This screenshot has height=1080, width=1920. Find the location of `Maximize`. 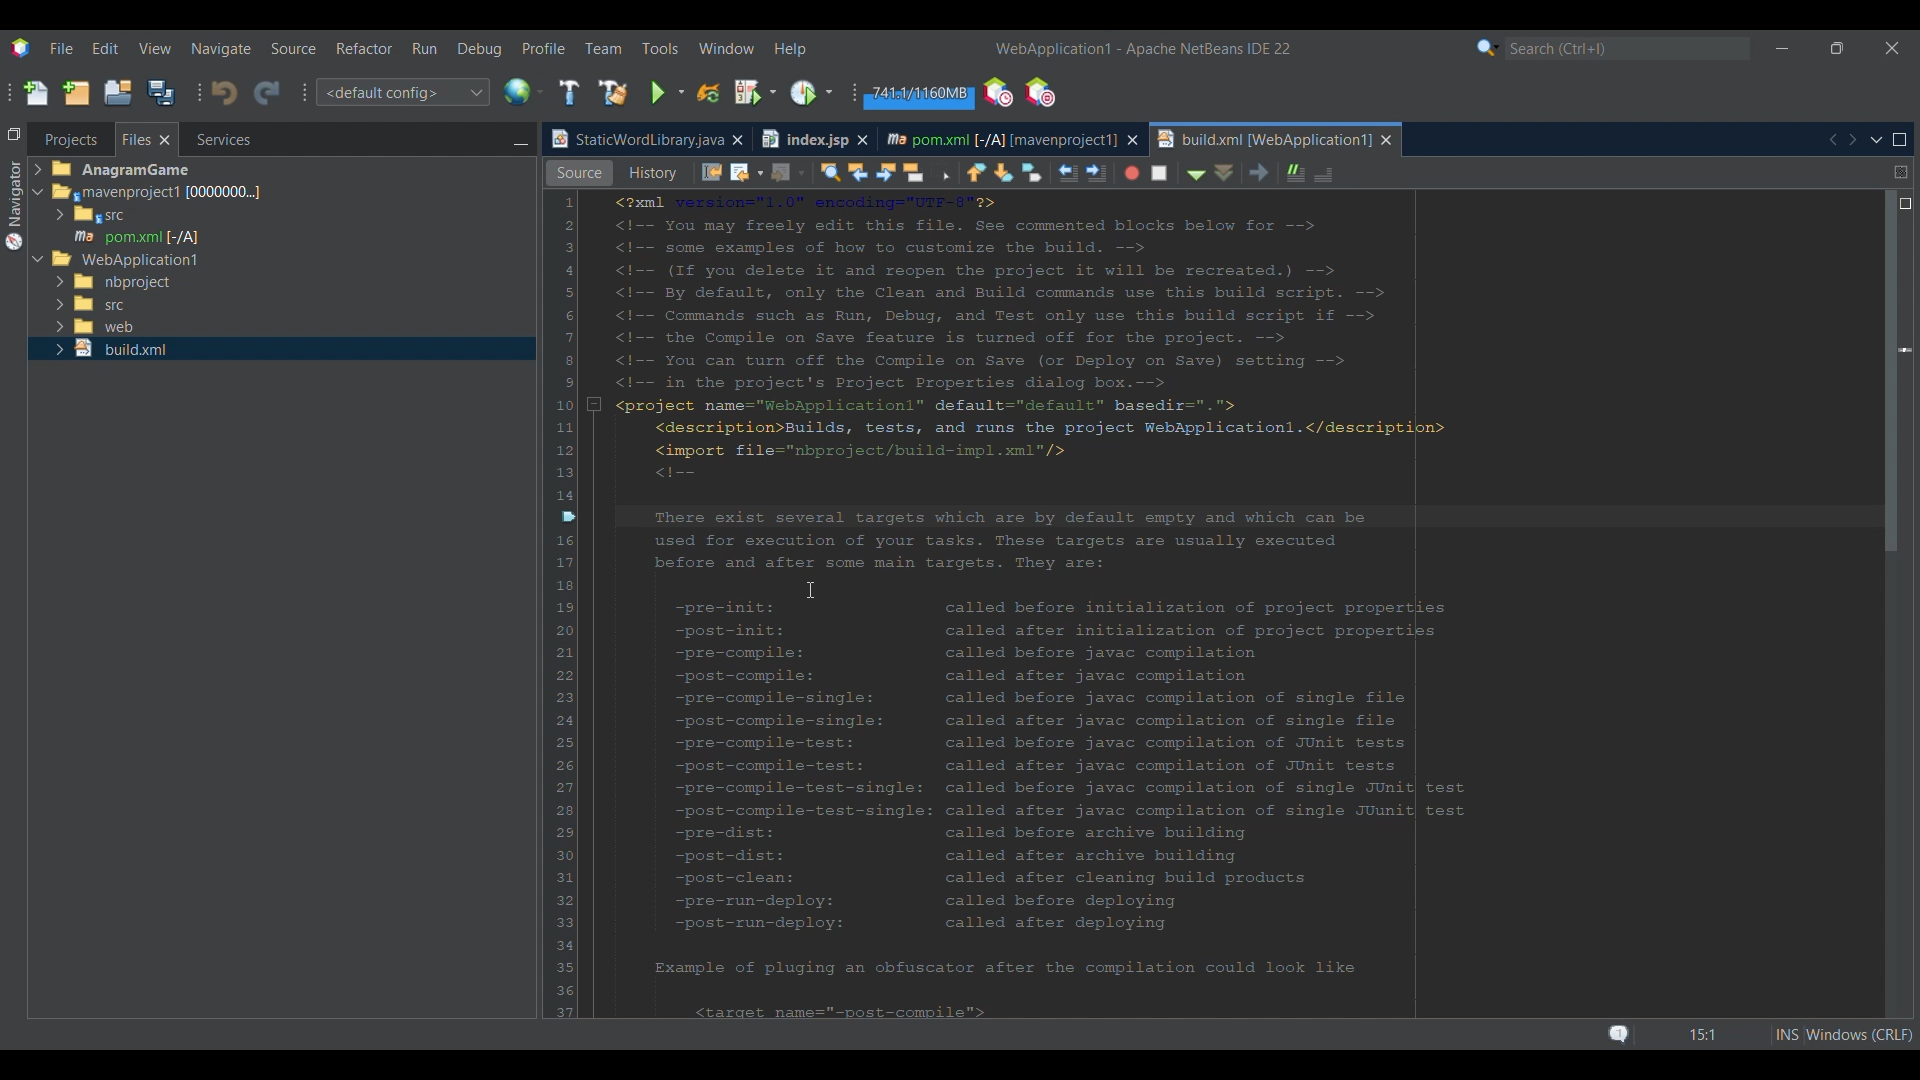

Maximize is located at coordinates (1900, 140).